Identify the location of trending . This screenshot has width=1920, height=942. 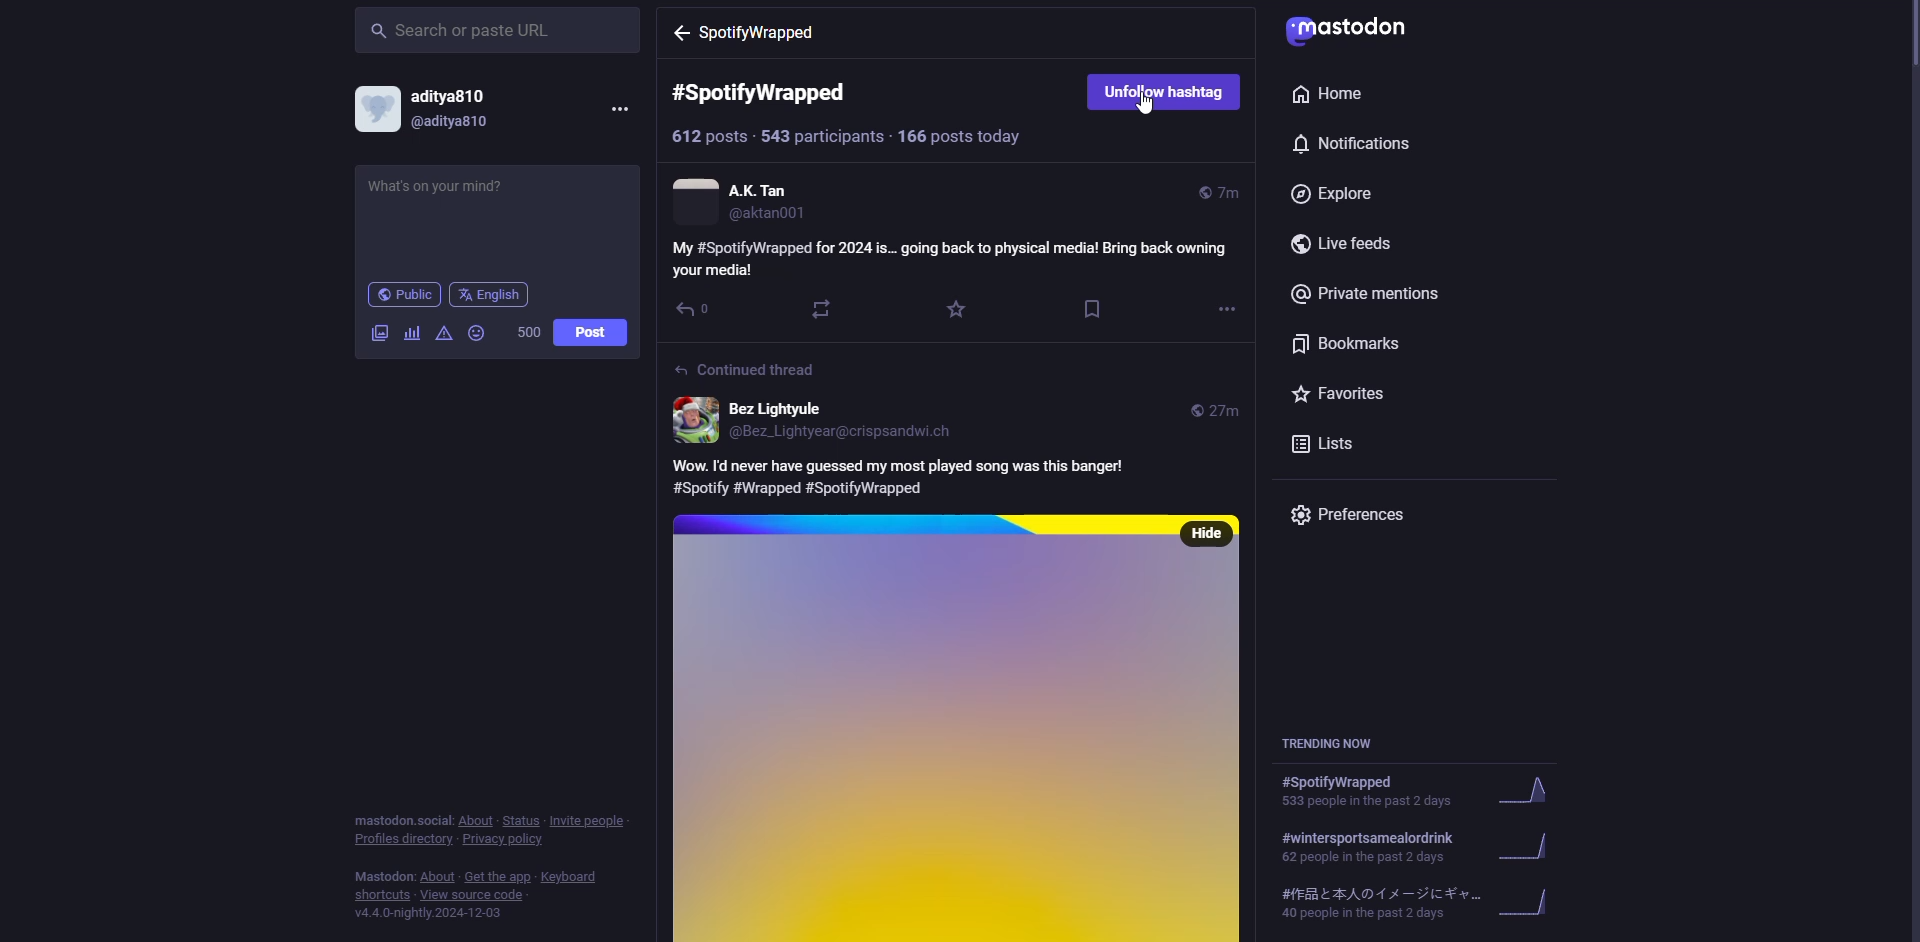
(1411, 846).